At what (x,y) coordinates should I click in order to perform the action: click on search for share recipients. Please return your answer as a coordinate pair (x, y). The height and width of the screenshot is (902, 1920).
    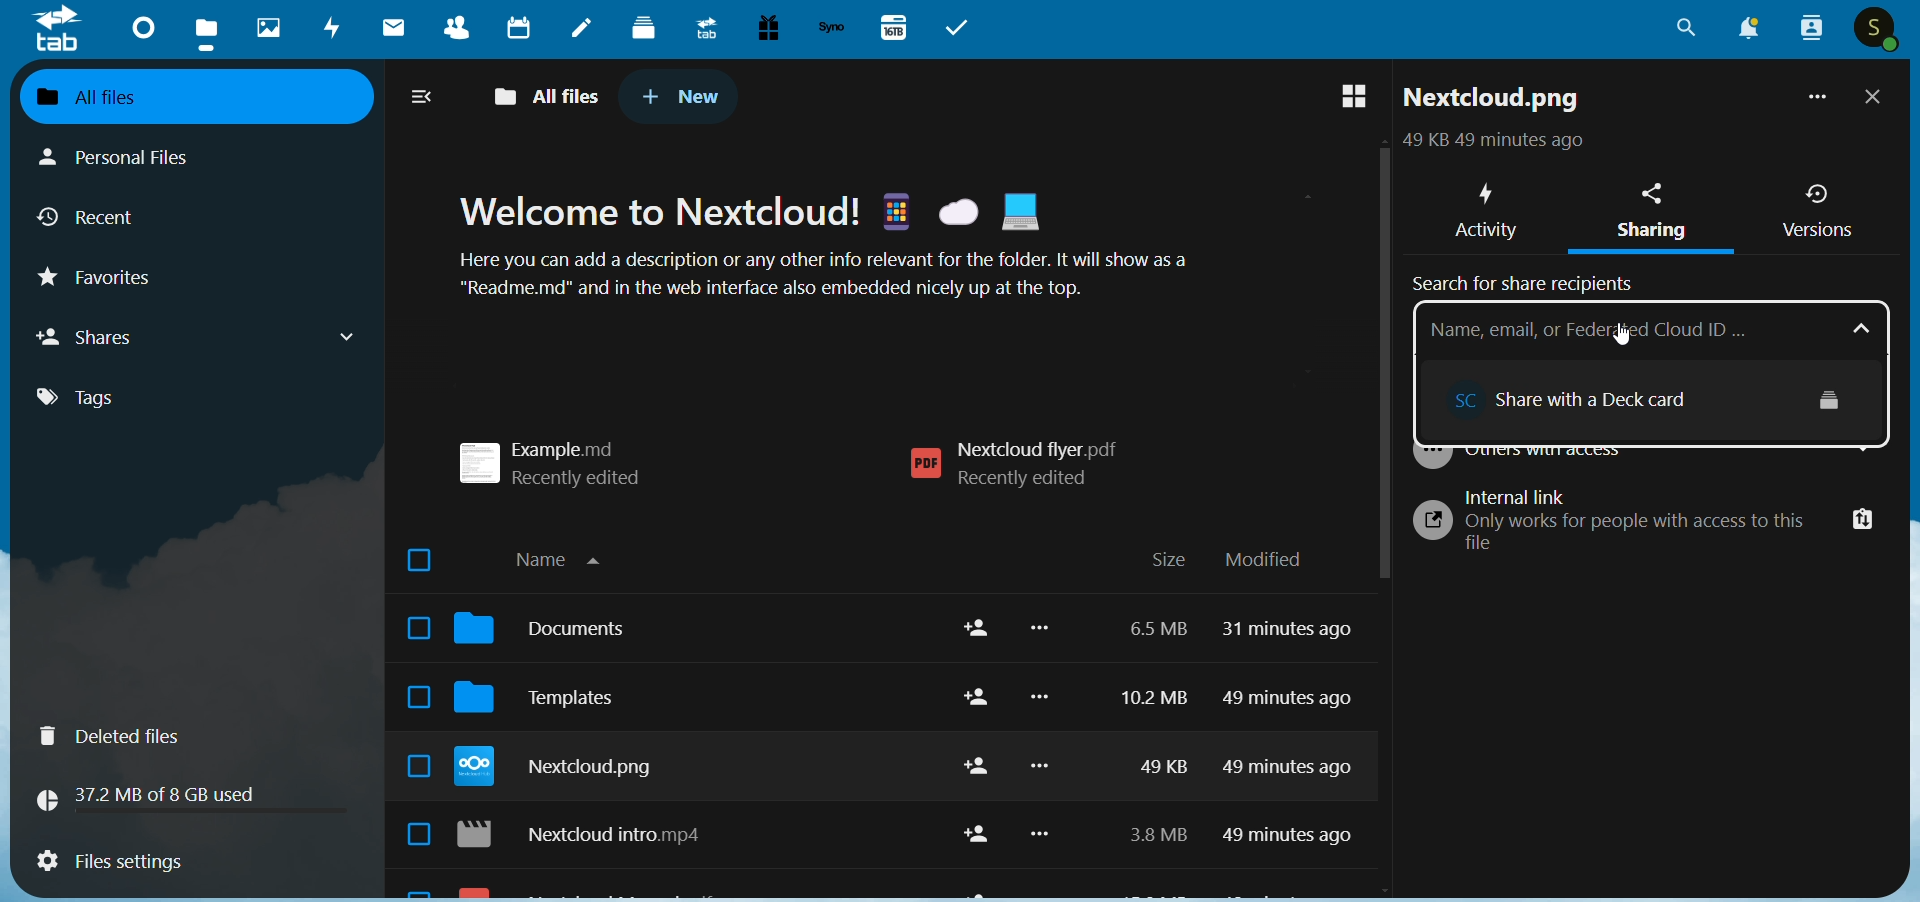
    Looking at the image, I should click on (1530, 280).